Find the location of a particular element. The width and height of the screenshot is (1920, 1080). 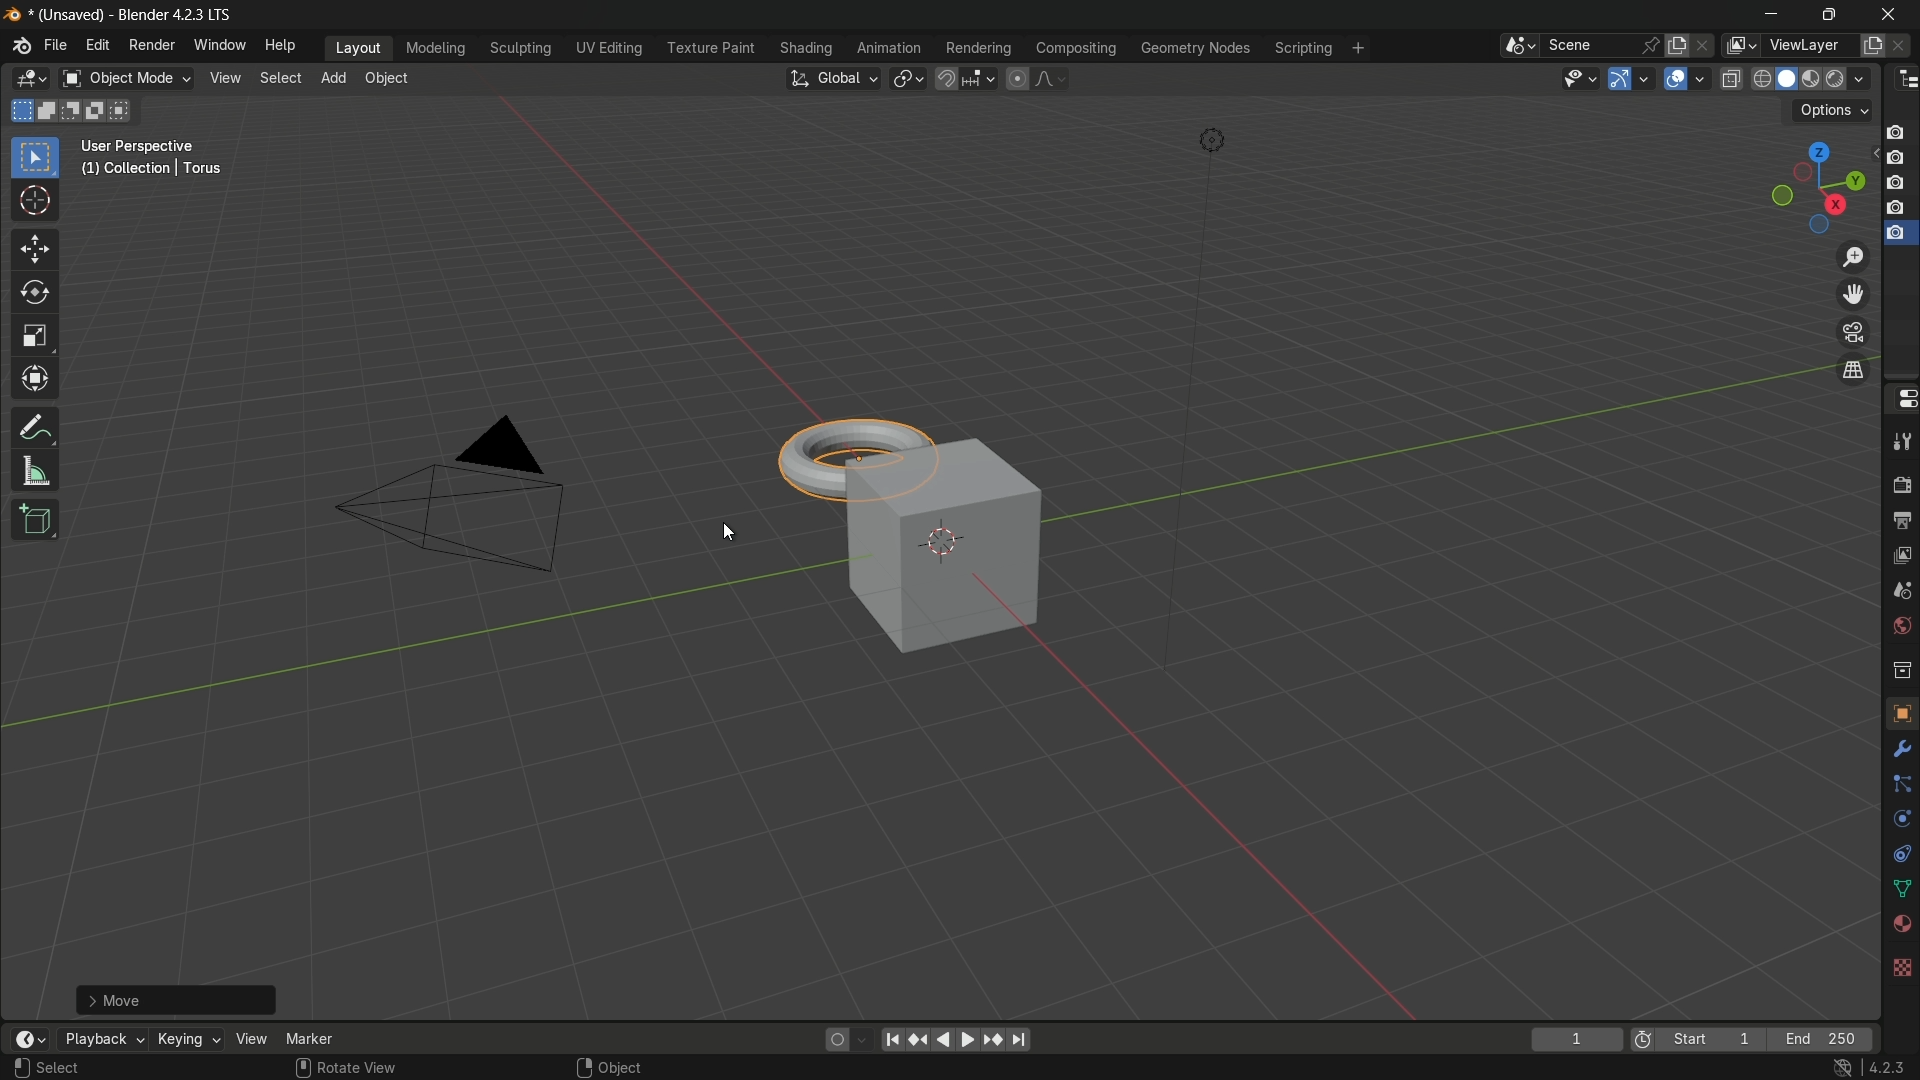

logo is located at coordinates (14, 15).